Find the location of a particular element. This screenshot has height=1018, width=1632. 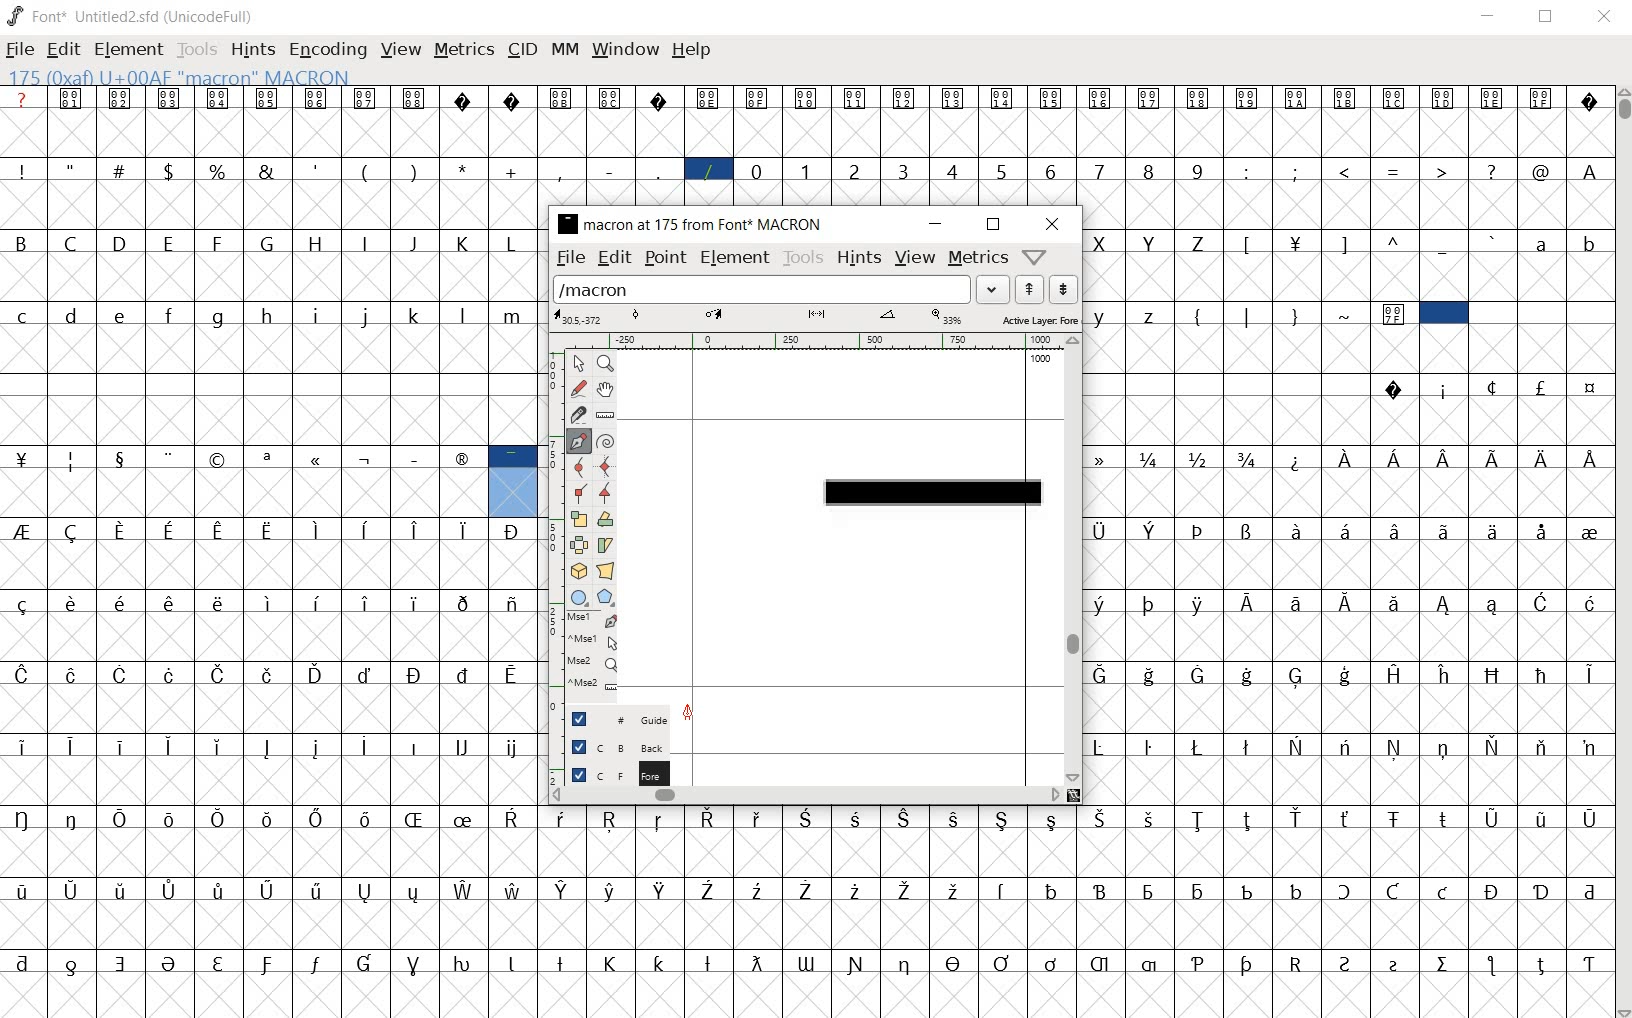

Symbol is located at coordinates (175, 746).